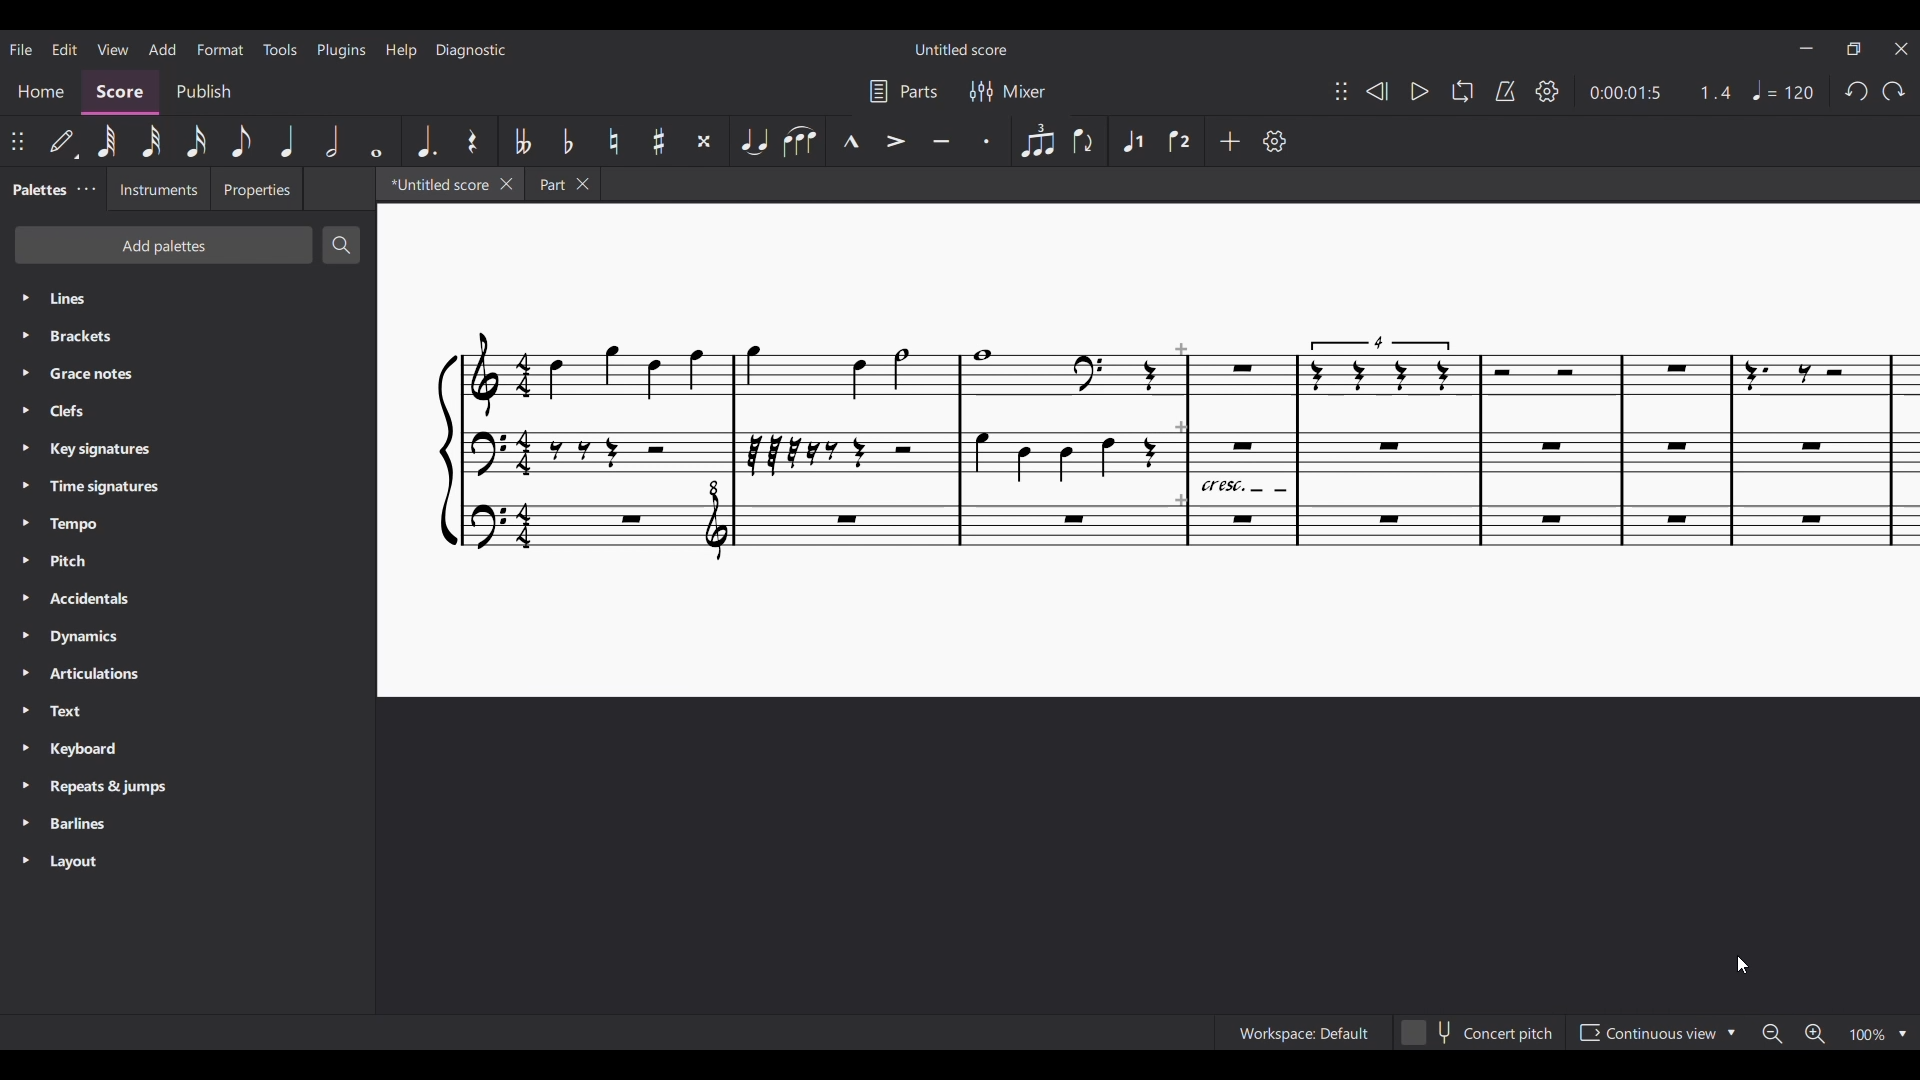 This screenshot has height=1080, width=1920. Describe the element at coordinates (614, 141) in the screenshot. I see `Toggle natural` at that location.